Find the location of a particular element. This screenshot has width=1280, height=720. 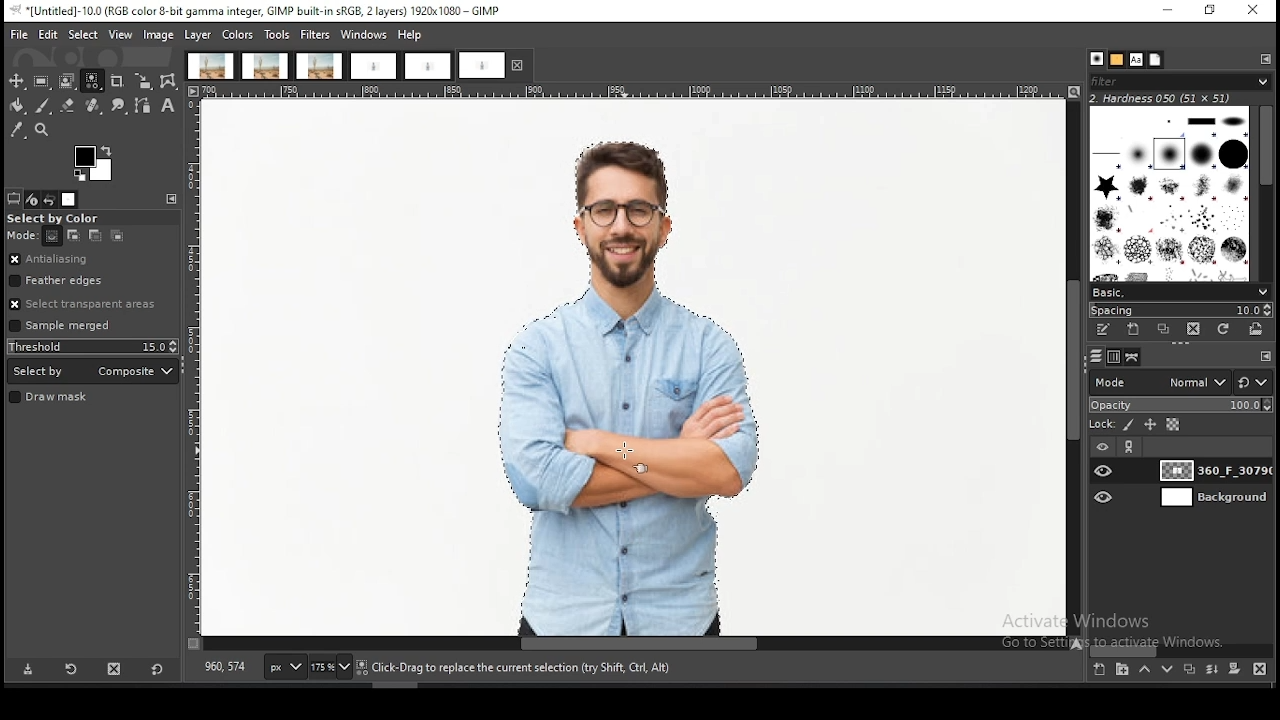

brushes is located at coordinates (1096, 59).